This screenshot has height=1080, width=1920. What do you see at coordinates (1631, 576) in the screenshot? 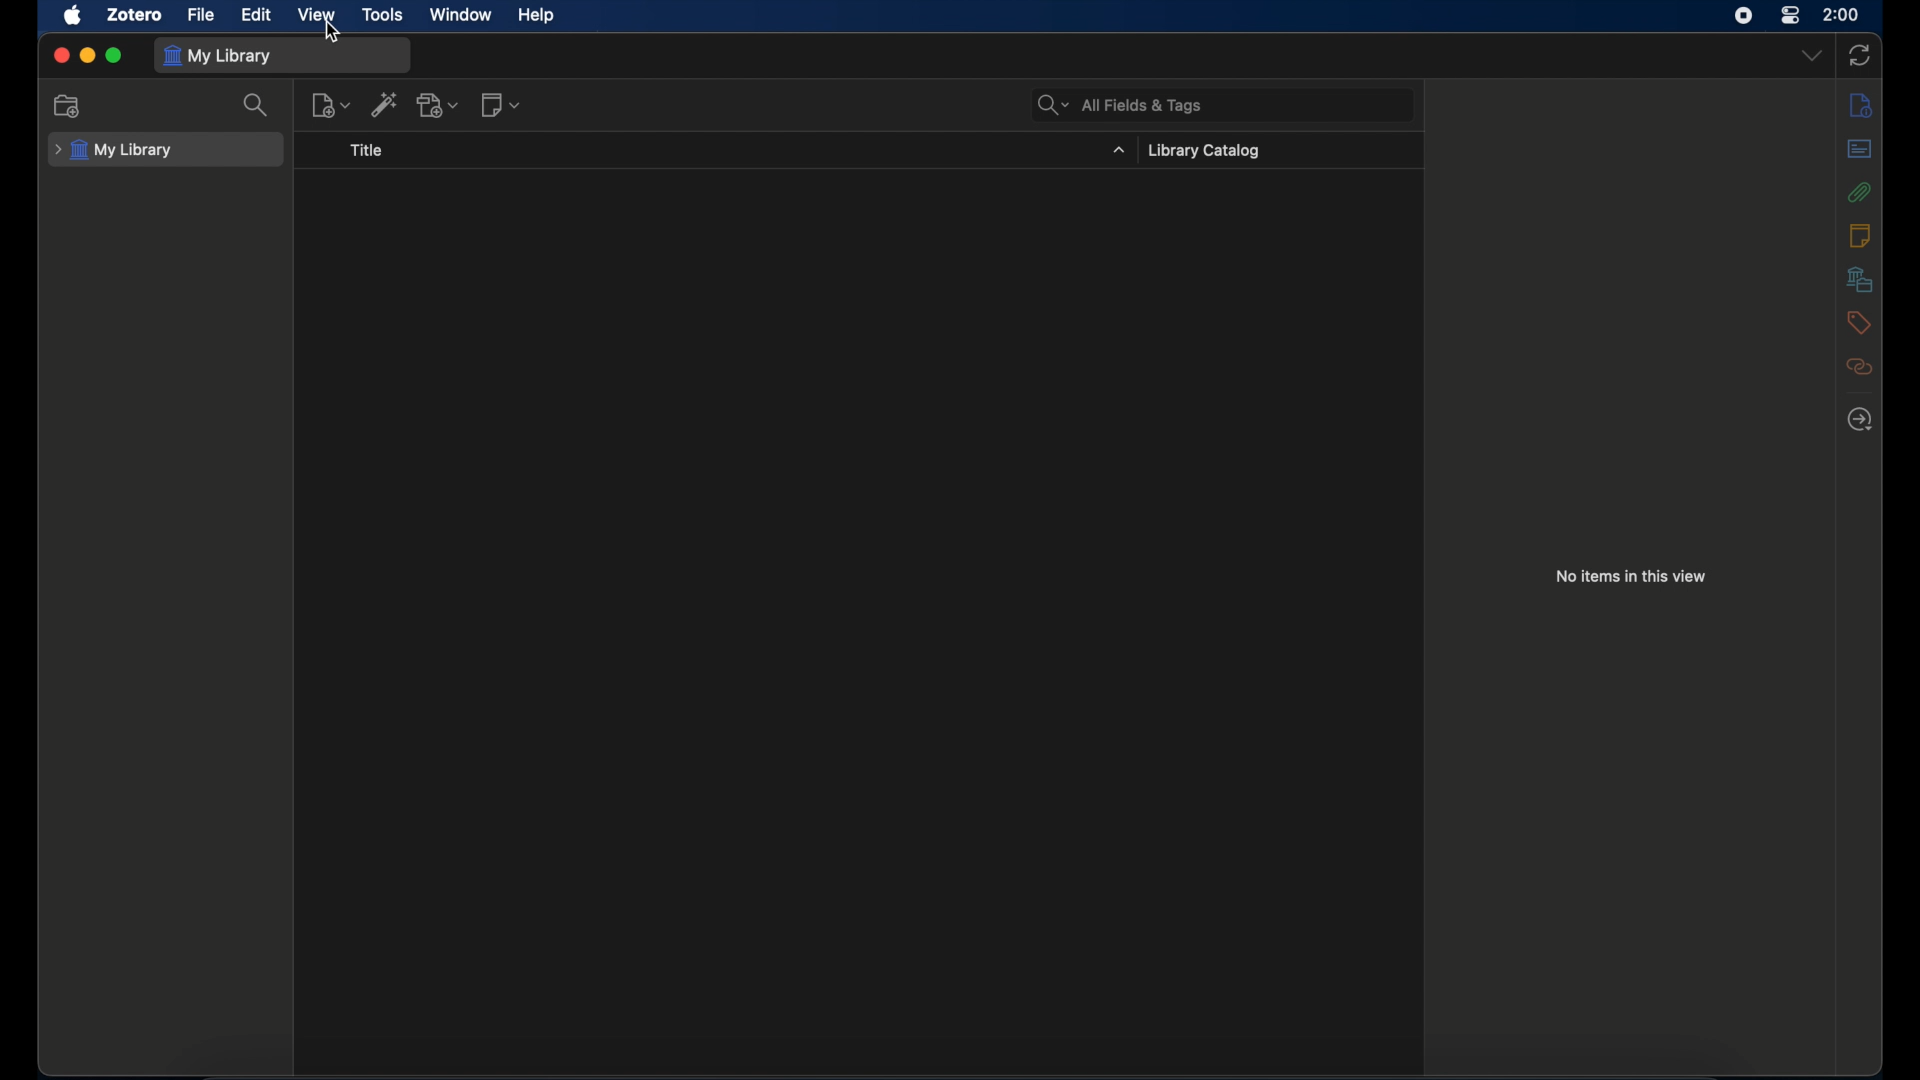
I see `no items in this view` at bounding box center [1631, 576].